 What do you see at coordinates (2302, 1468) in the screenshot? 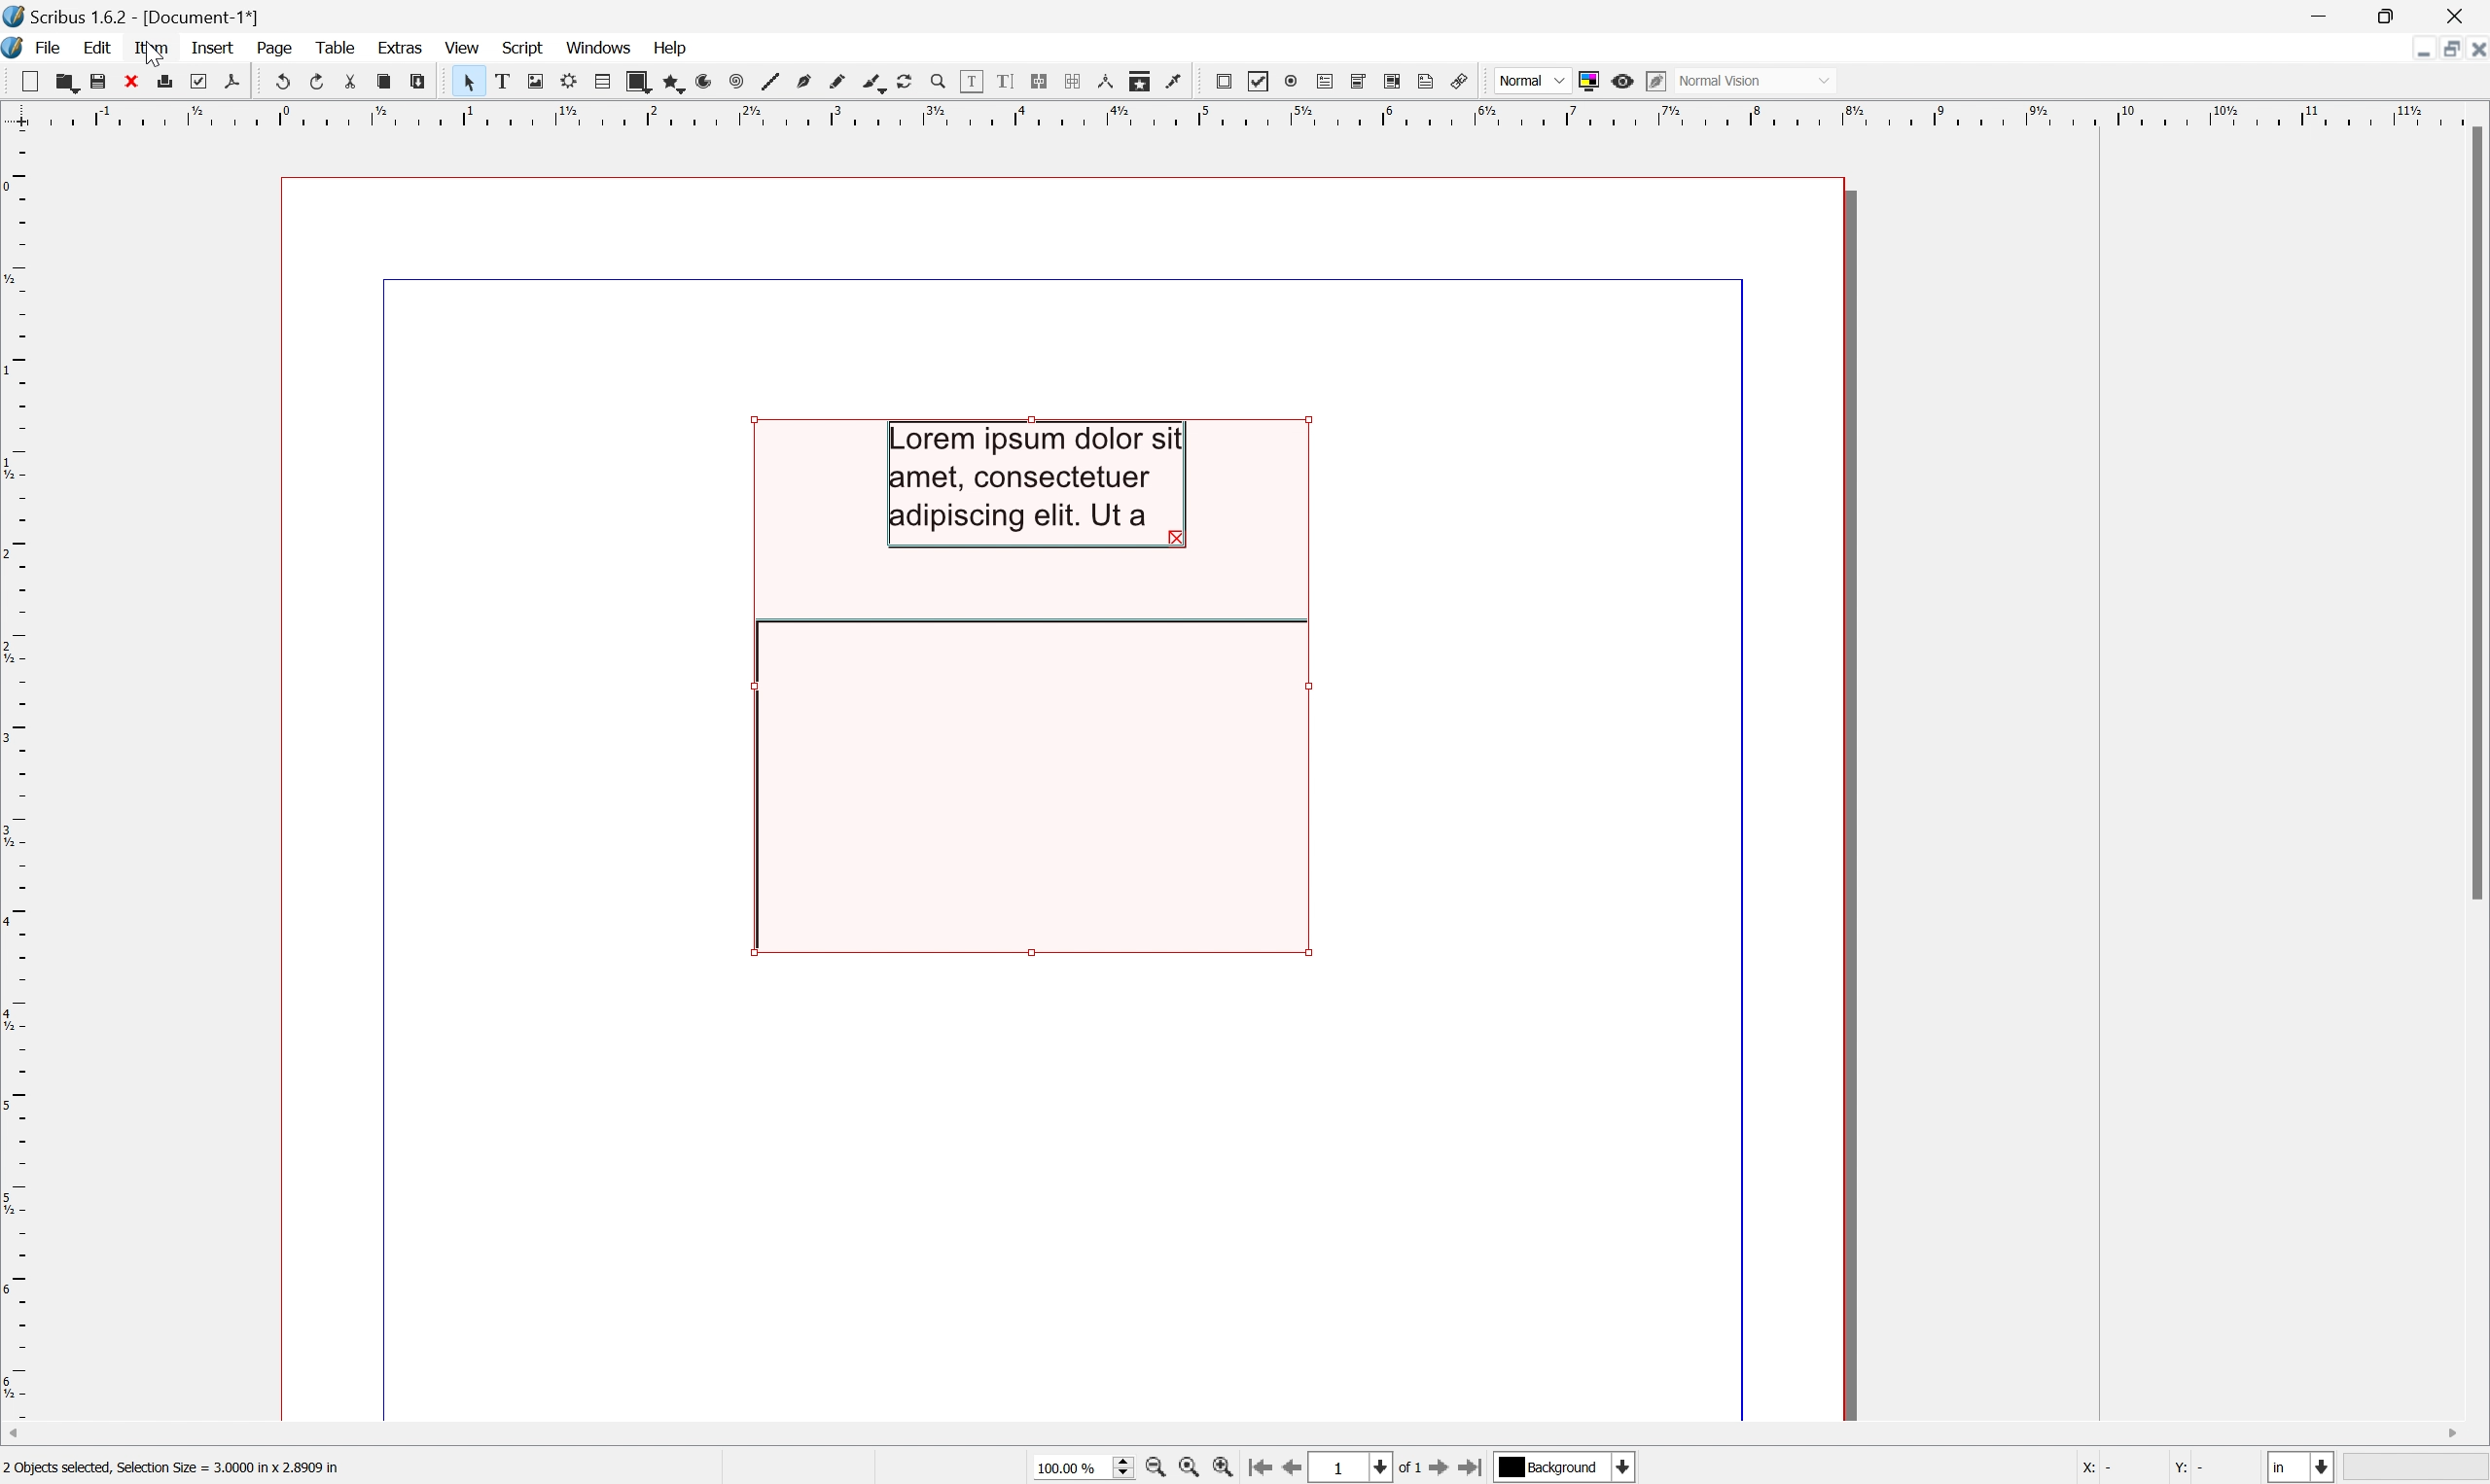
I see `Select the current unit` at bounding box center [2302, 1468].